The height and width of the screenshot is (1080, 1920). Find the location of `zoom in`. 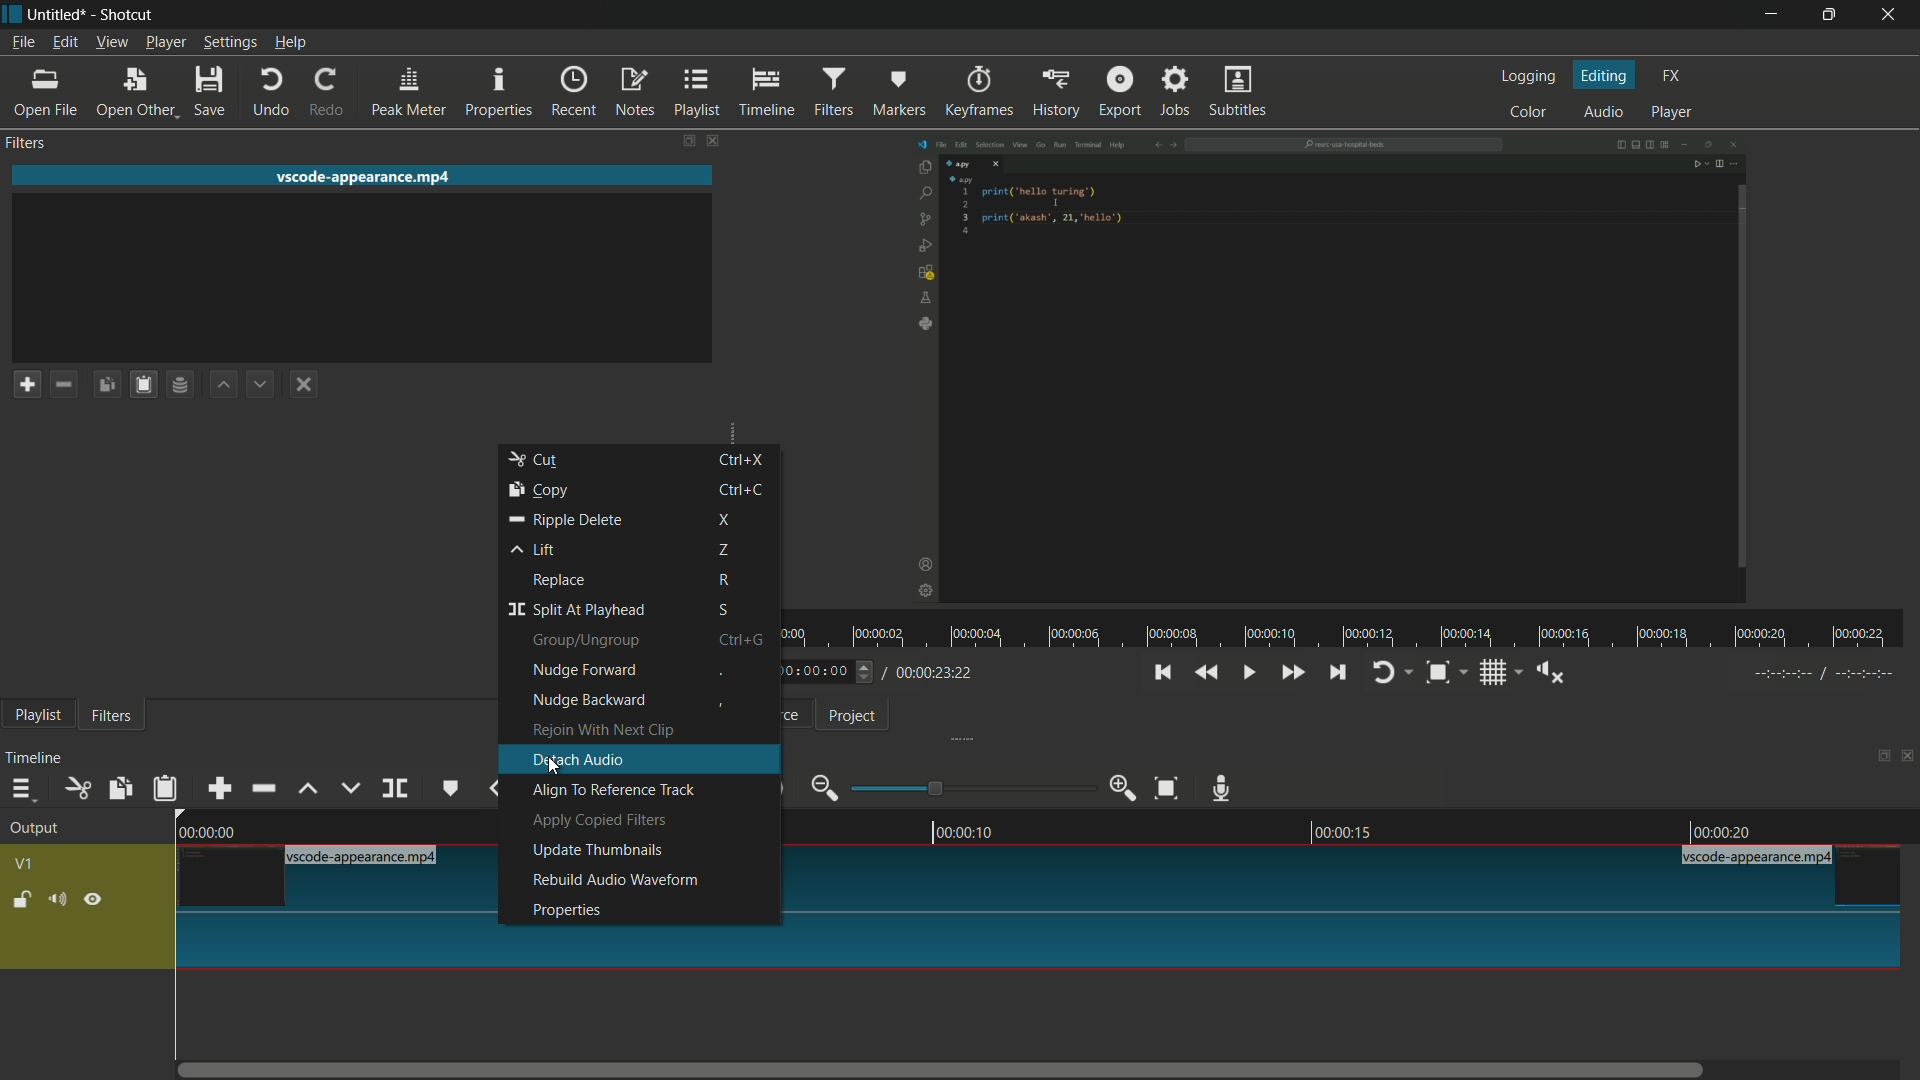

zoom in is located at coordinates (1124, 788).